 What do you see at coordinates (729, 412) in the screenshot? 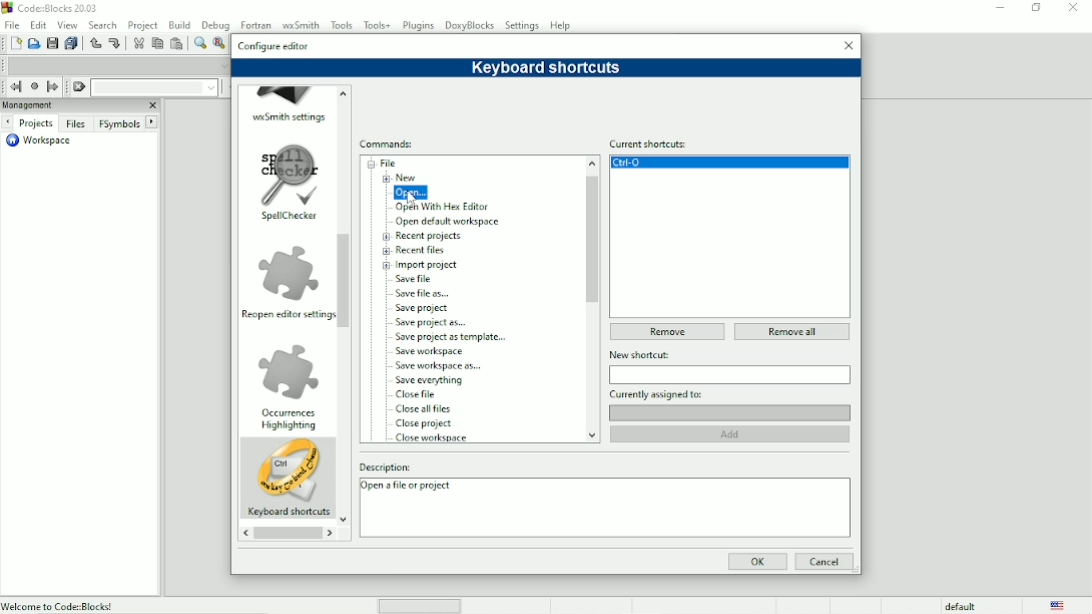
I see `` at bounding box center [729, 412].